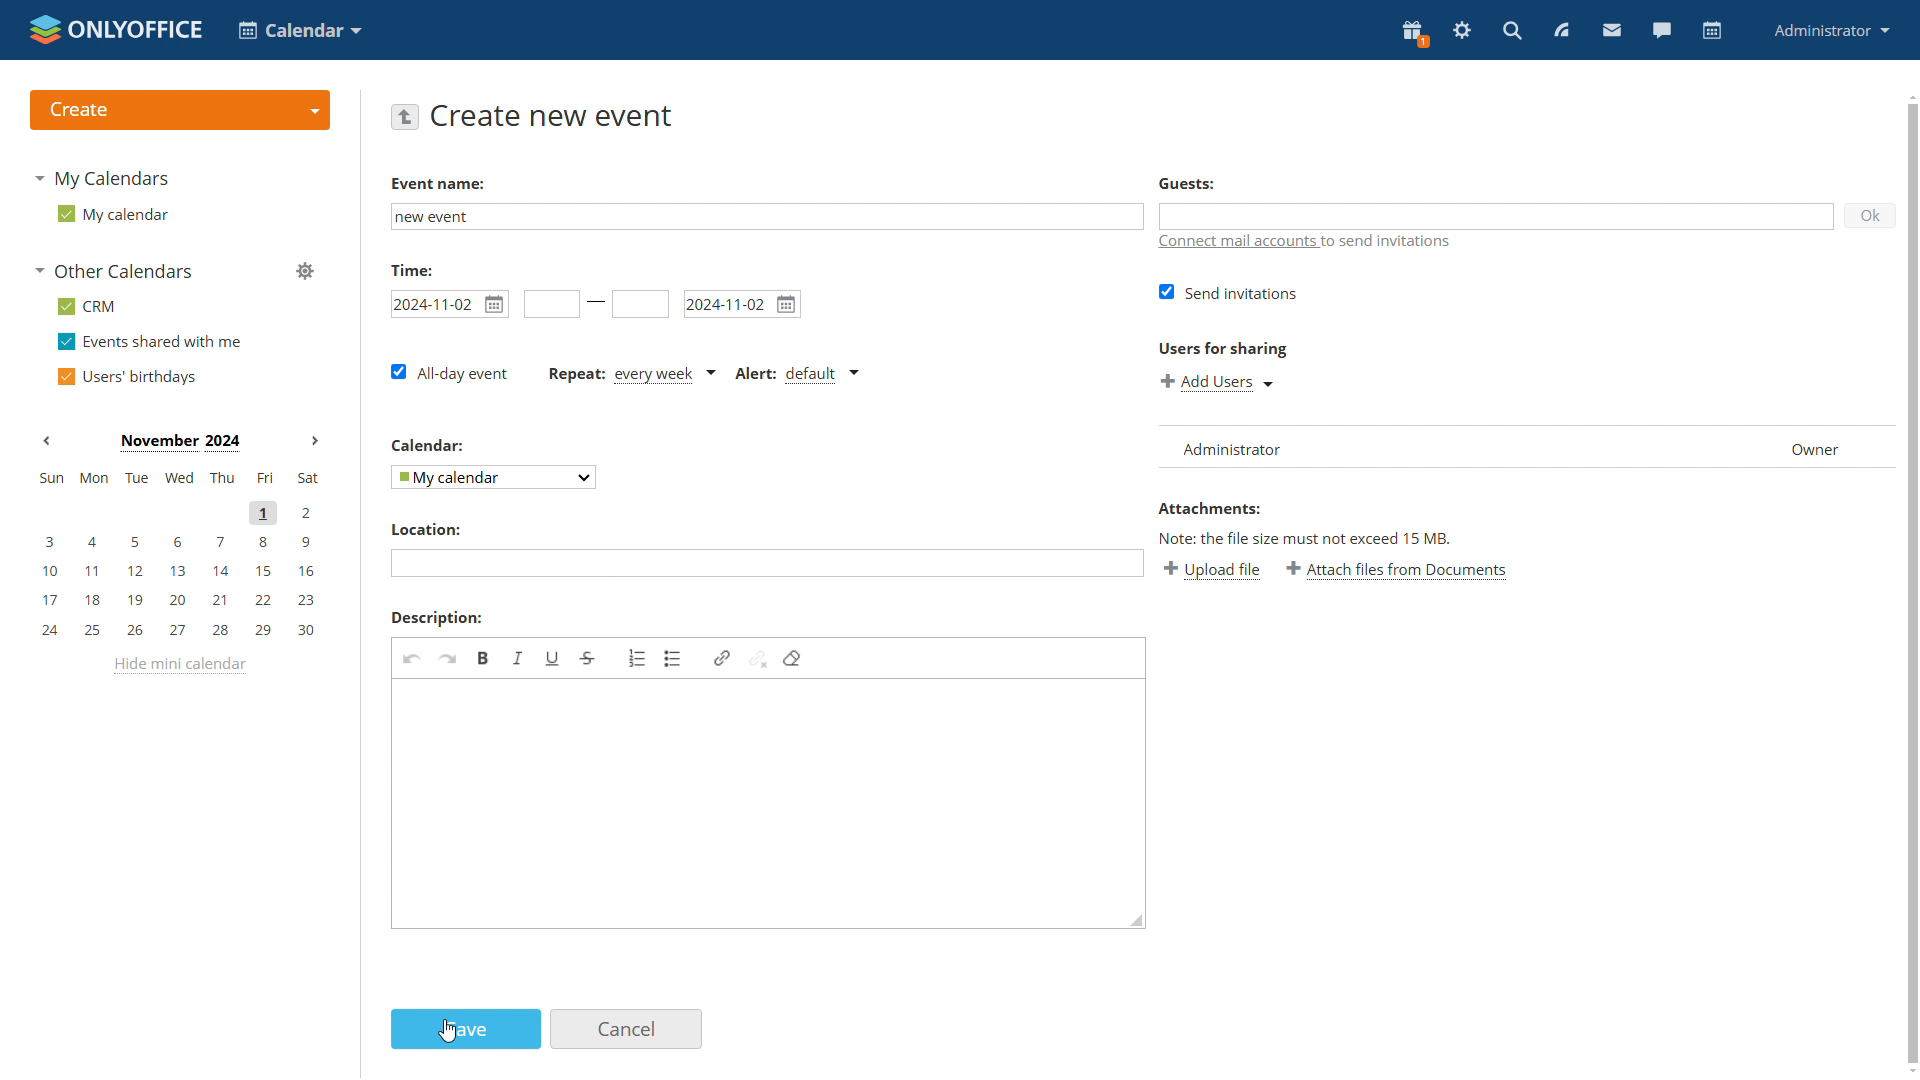 Image resolution: width=1920 pixels, height=1080 pixels. Describe the element at coordinates (178, 109) in the screenshot. I see `create` at that location.